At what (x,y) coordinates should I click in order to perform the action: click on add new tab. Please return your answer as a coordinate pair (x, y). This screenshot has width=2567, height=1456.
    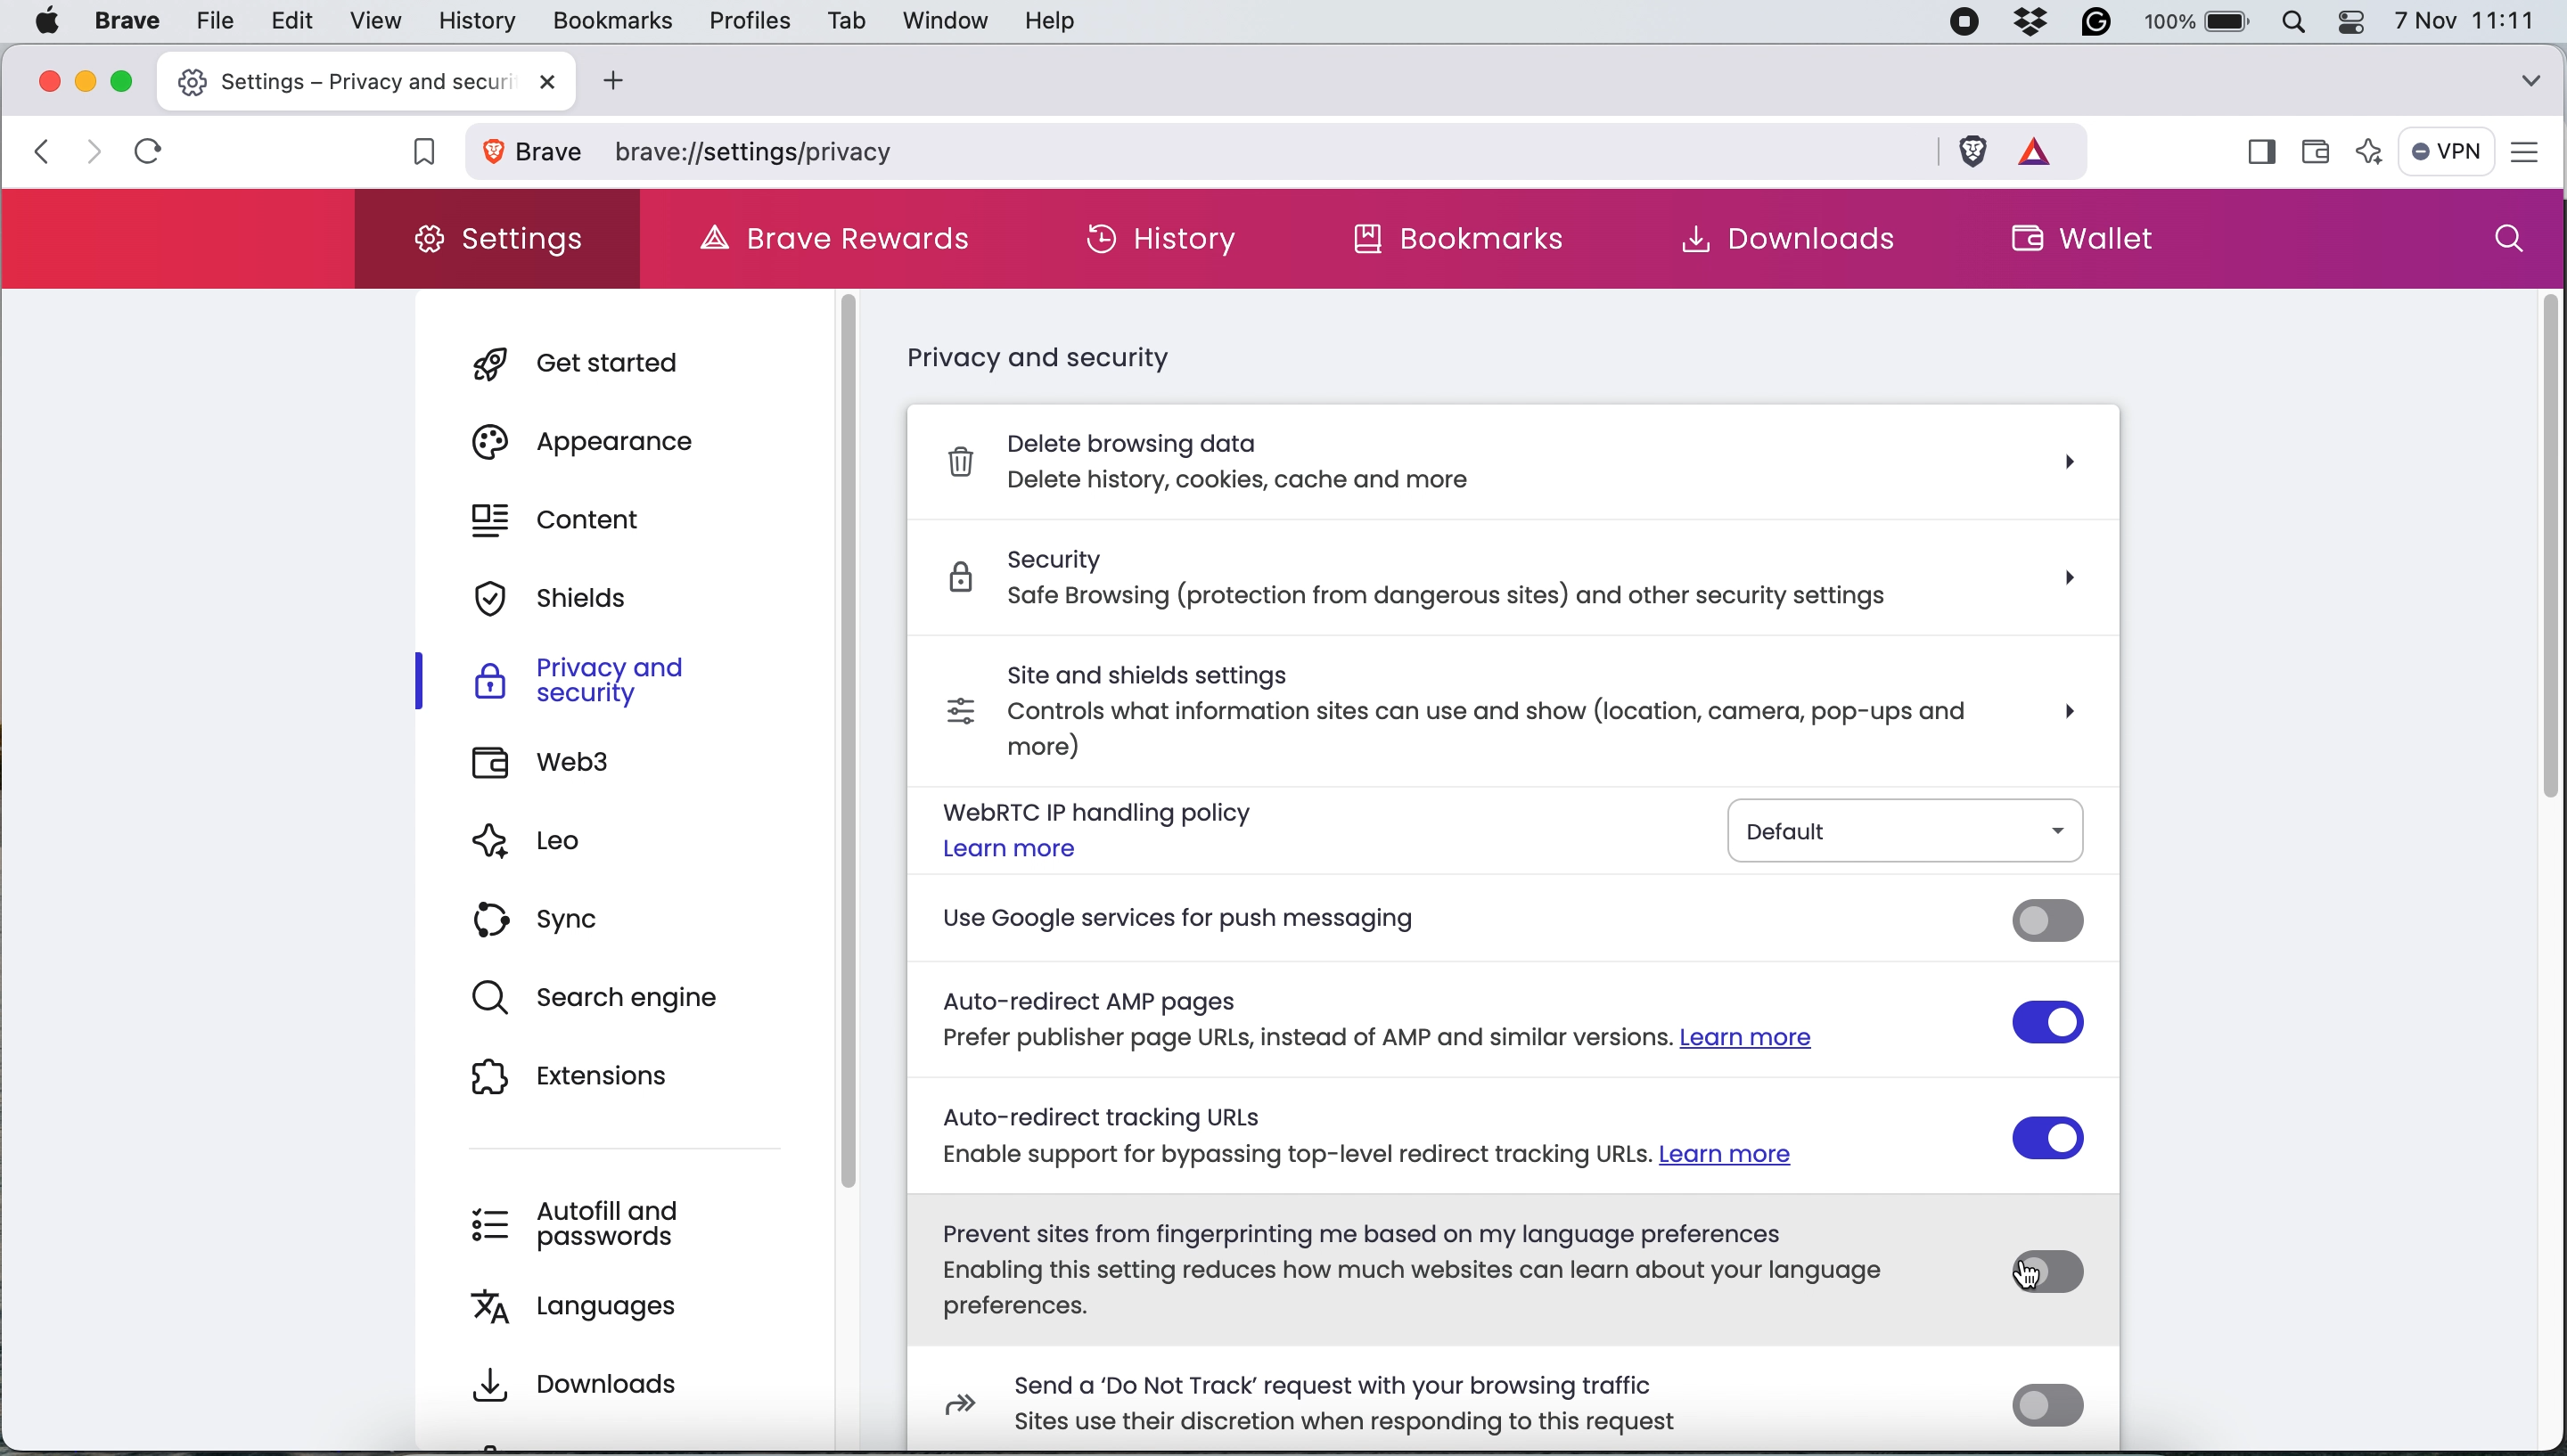
    Looking at the image, I should click on (609, 81).